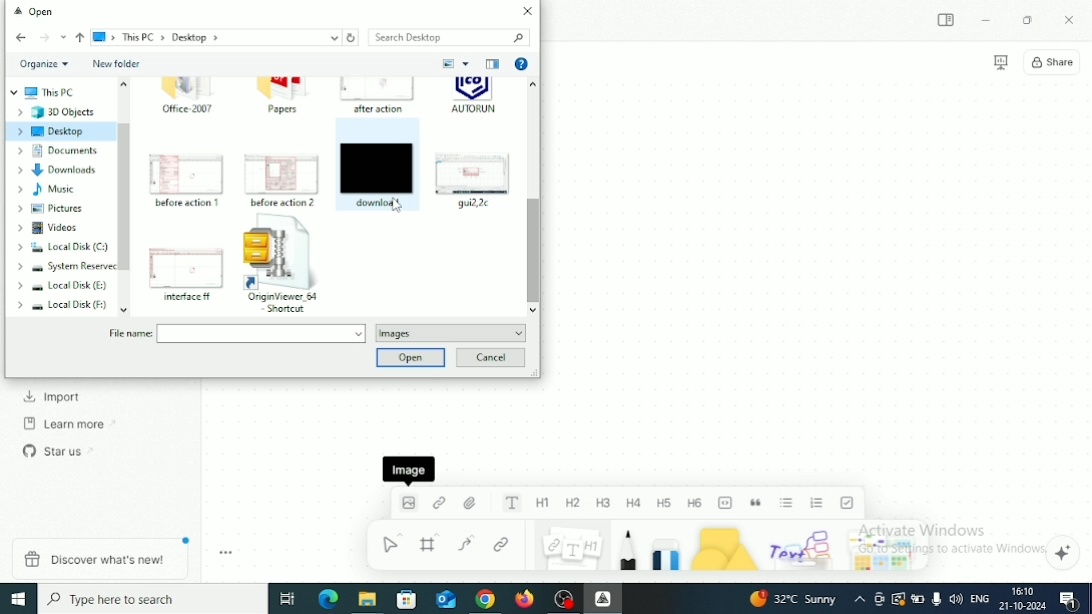 The image size is (1092, 614). What do you see at coordinates (237, 336) in the screenshot?
I see `File name:` at bounding box center [237, 336].